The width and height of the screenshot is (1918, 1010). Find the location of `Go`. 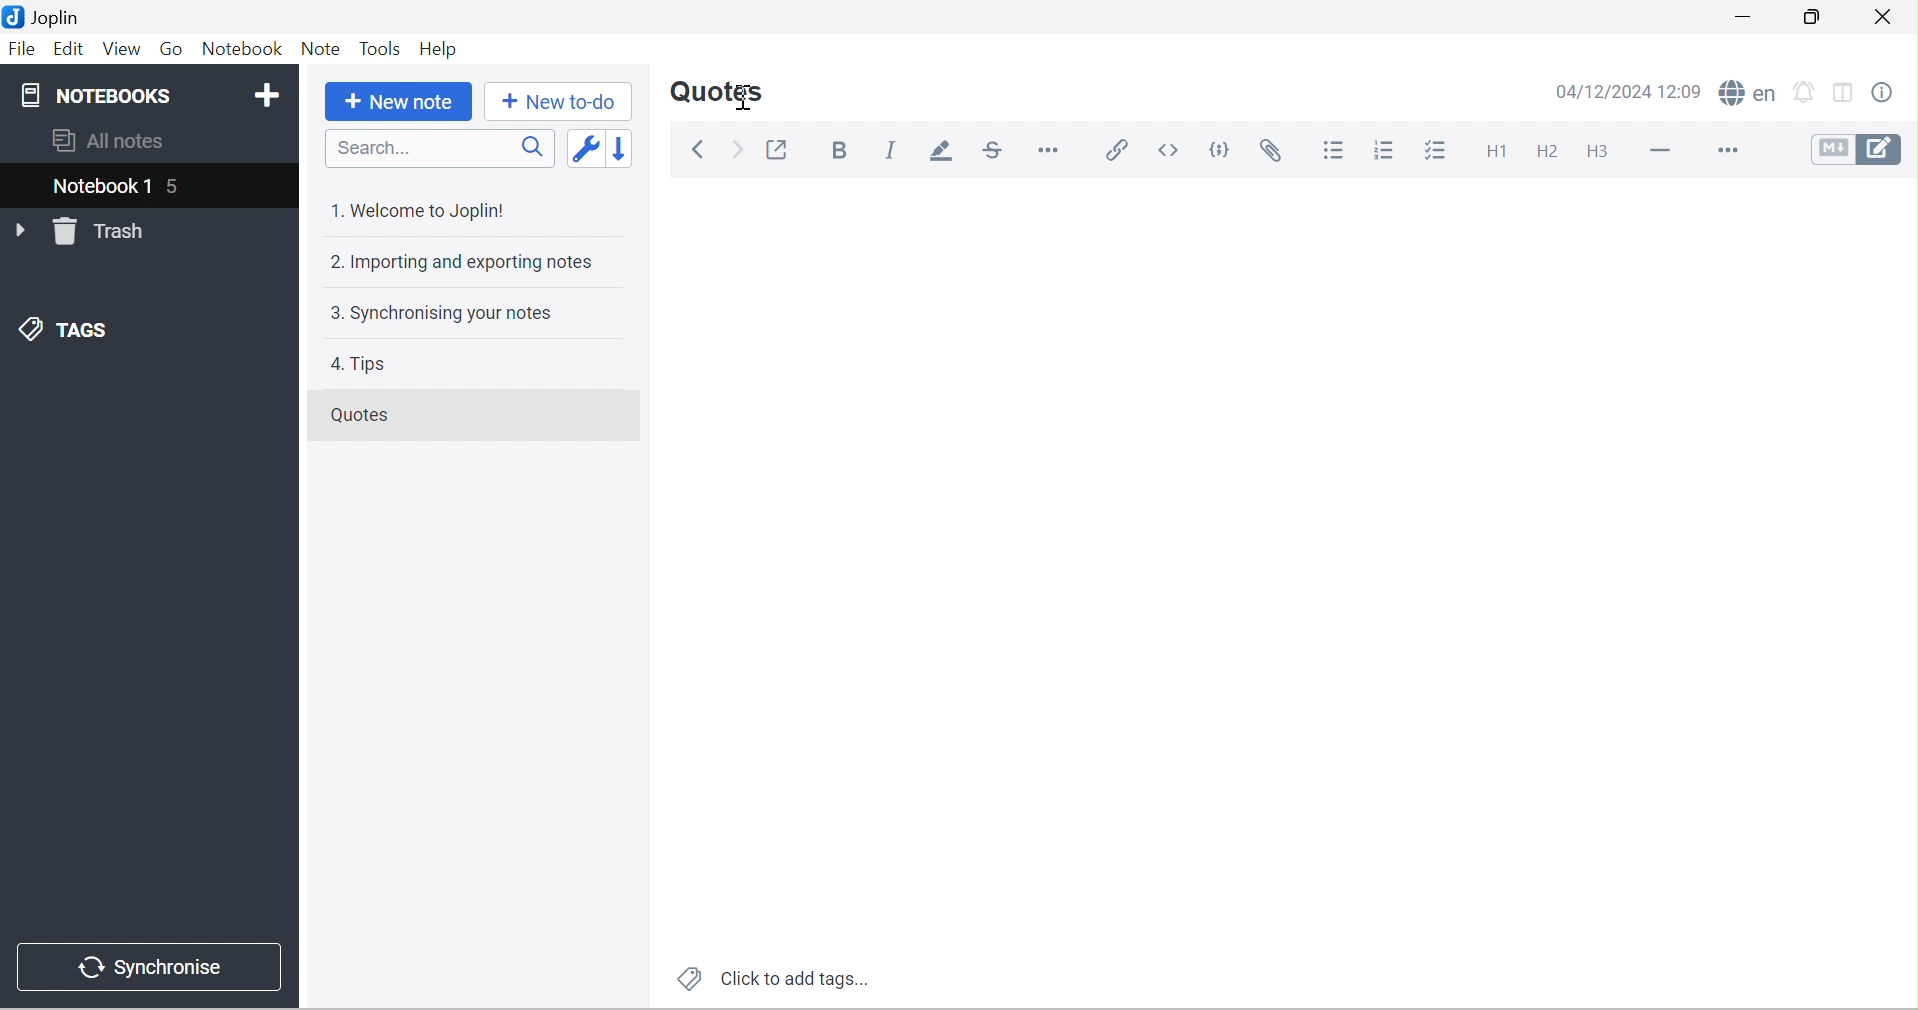

Go is located at coordinates (173, 48).